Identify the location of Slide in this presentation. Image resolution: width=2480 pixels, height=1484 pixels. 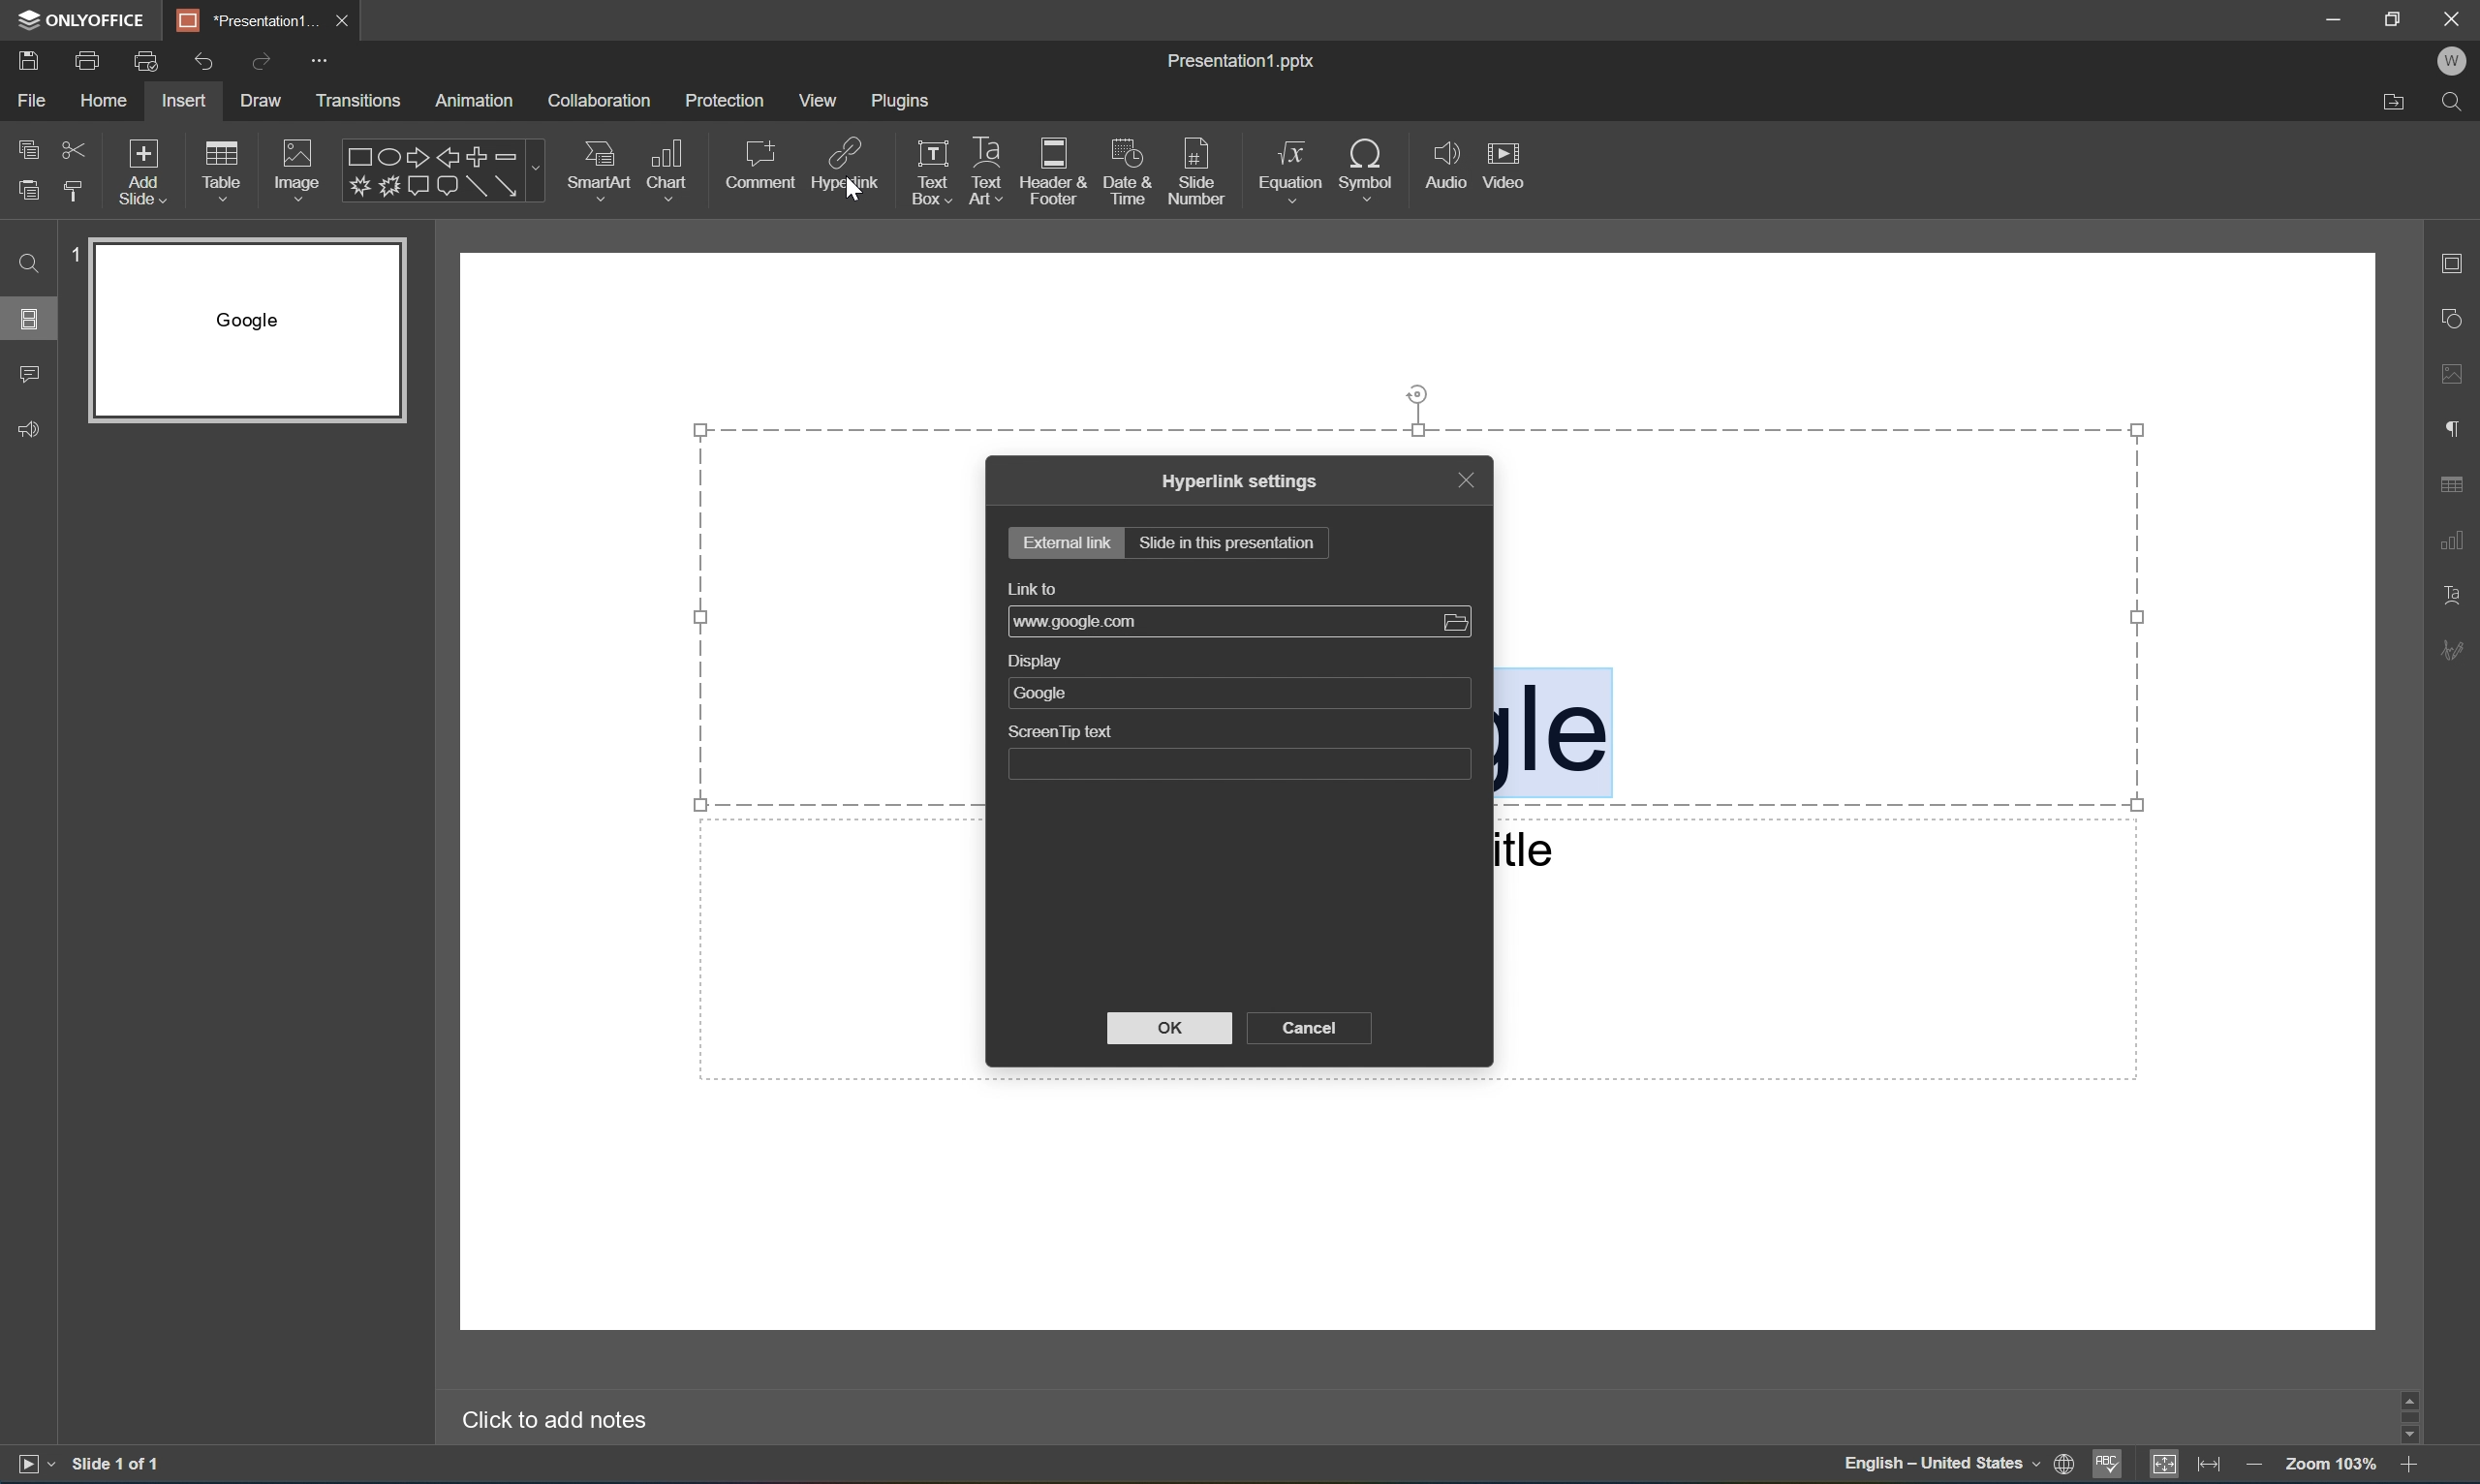
(1228, 542).